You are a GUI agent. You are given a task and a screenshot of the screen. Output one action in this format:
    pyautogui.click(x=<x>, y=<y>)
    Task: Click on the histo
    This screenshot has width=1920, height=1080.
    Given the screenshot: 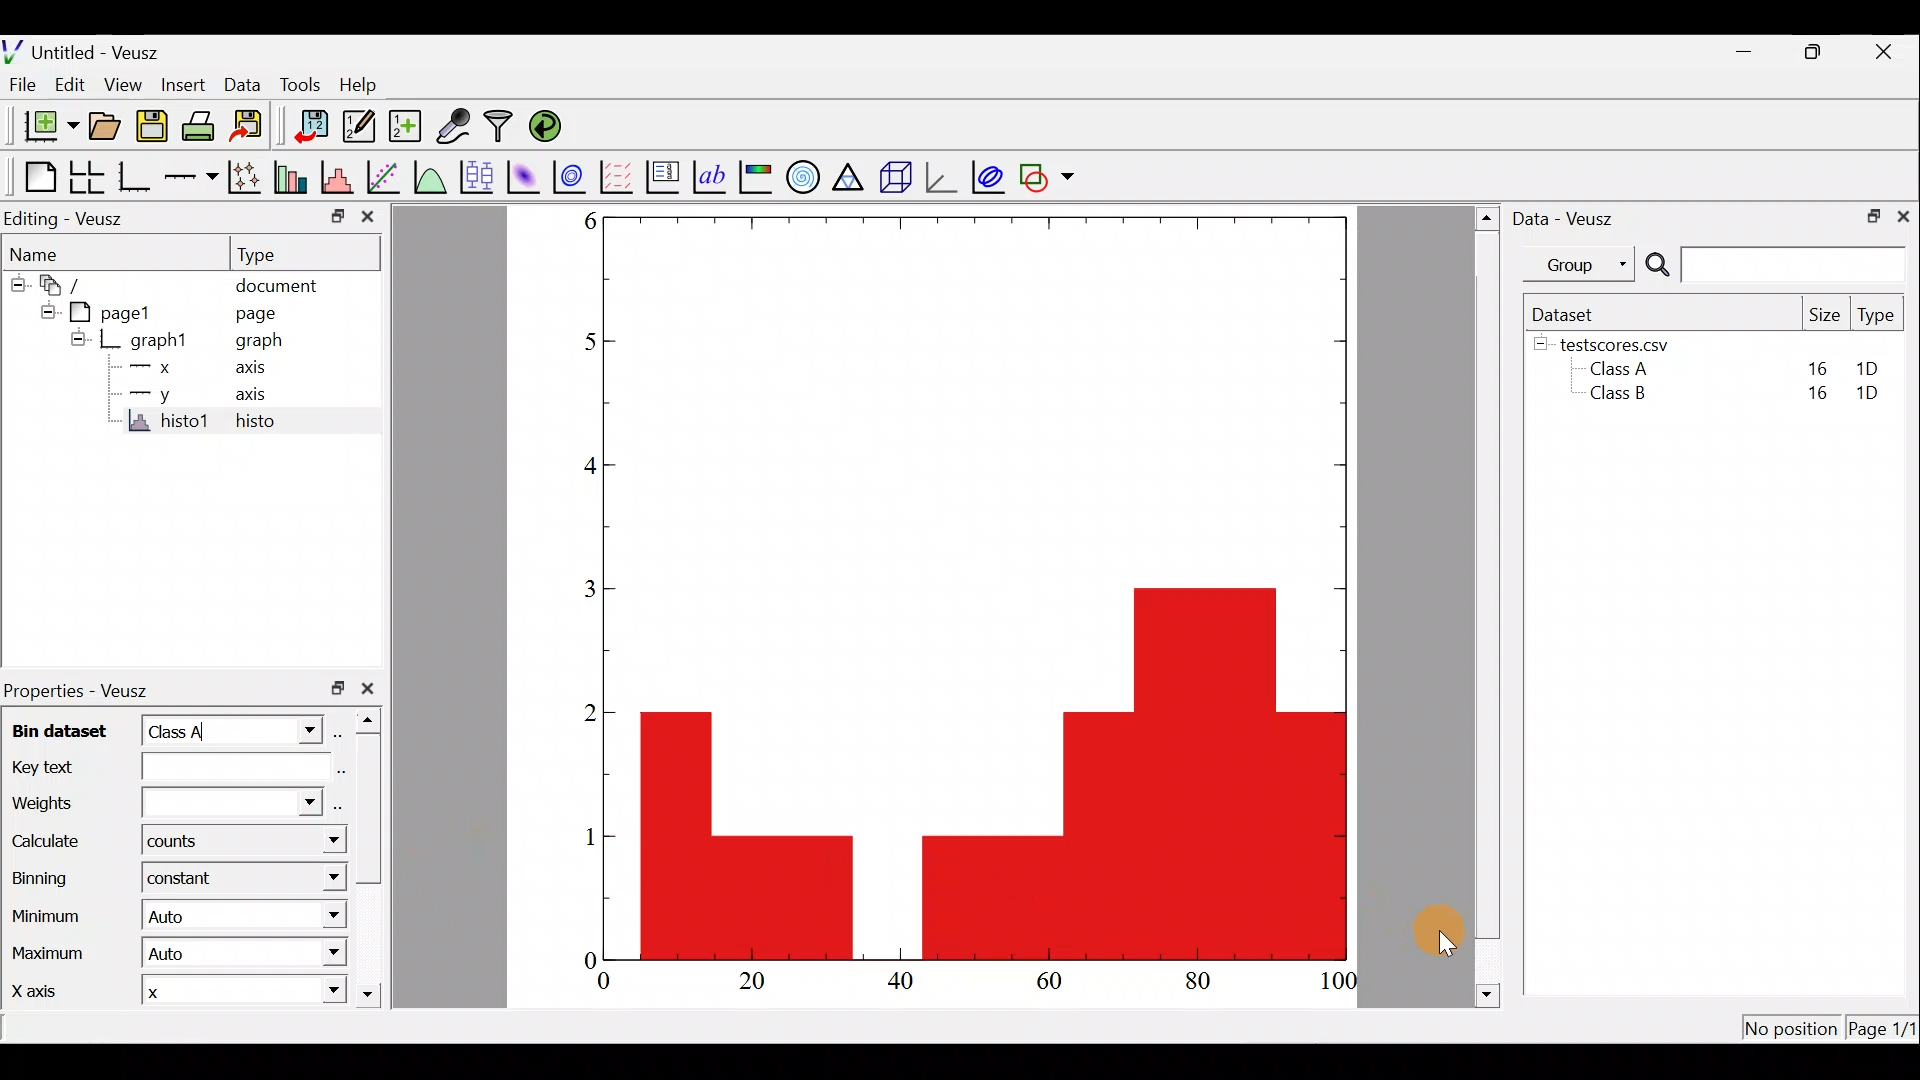 What is the action you would take?
    pyautogui.click(x=256, y=422)
    